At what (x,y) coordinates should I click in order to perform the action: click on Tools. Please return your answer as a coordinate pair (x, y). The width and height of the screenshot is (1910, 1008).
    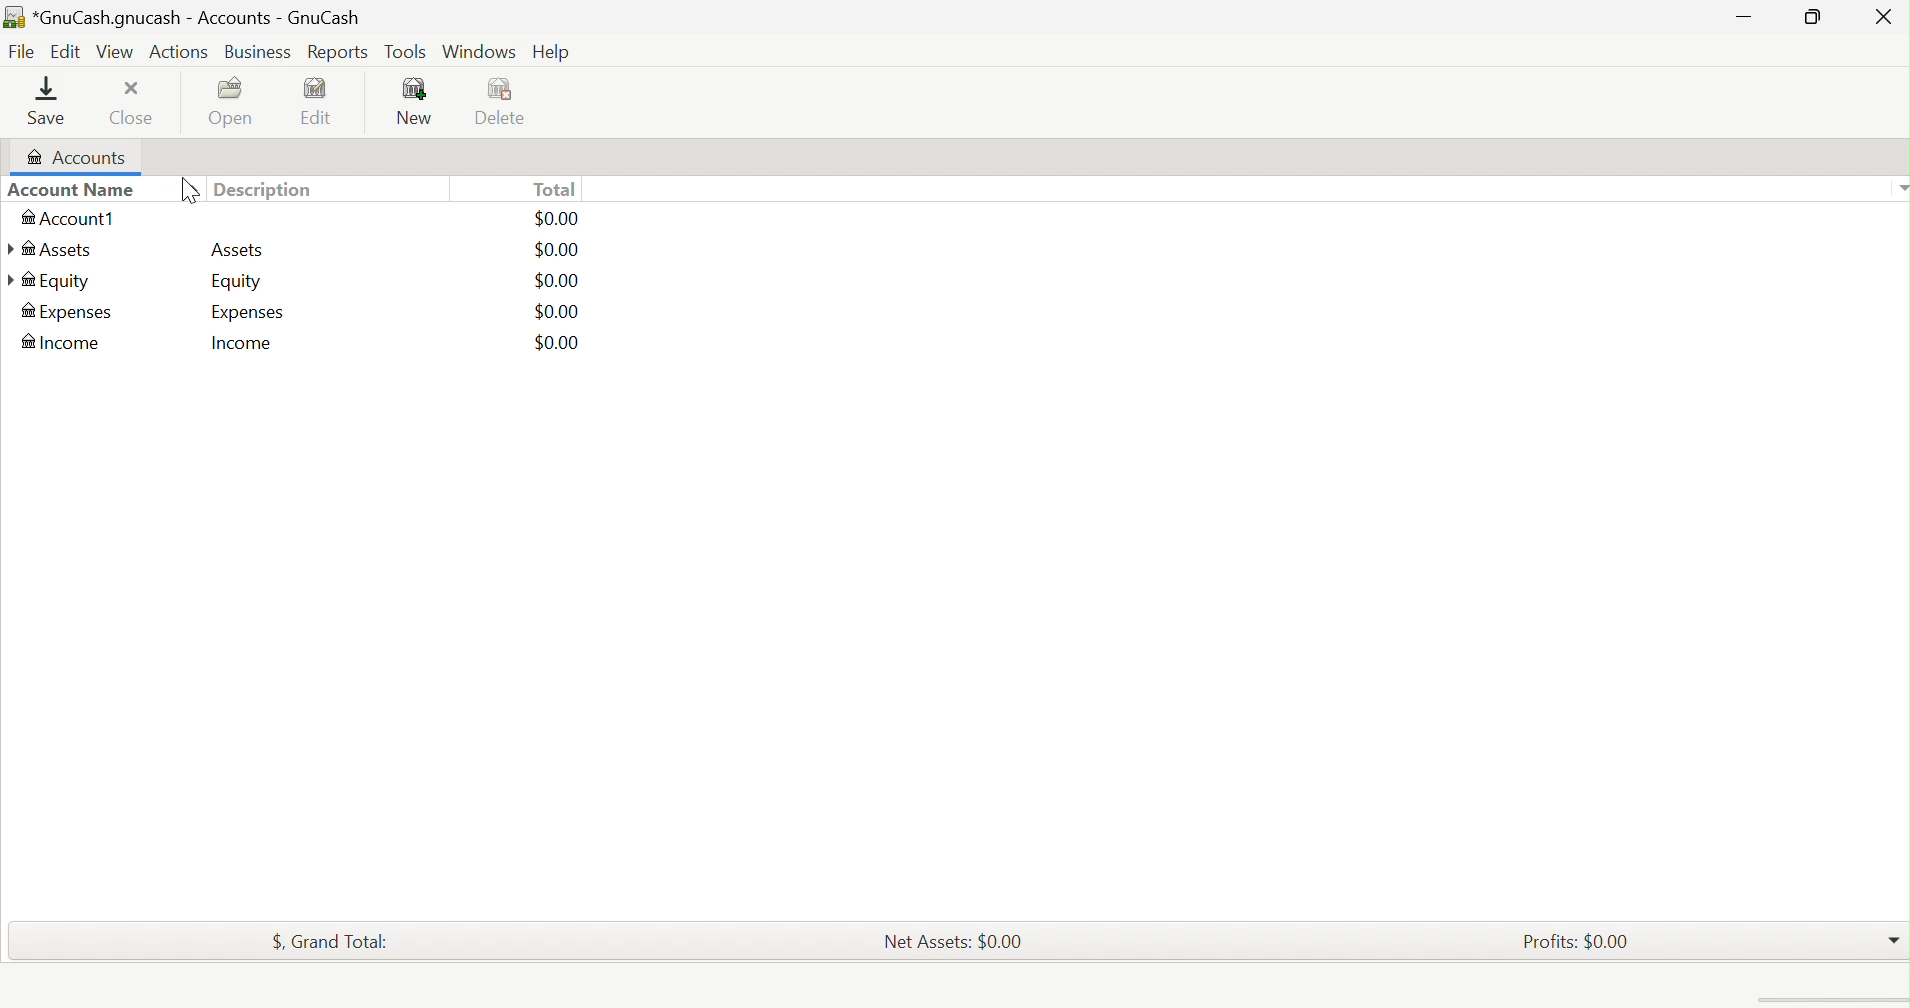
    Looking at the image, I should click on (407, 52).